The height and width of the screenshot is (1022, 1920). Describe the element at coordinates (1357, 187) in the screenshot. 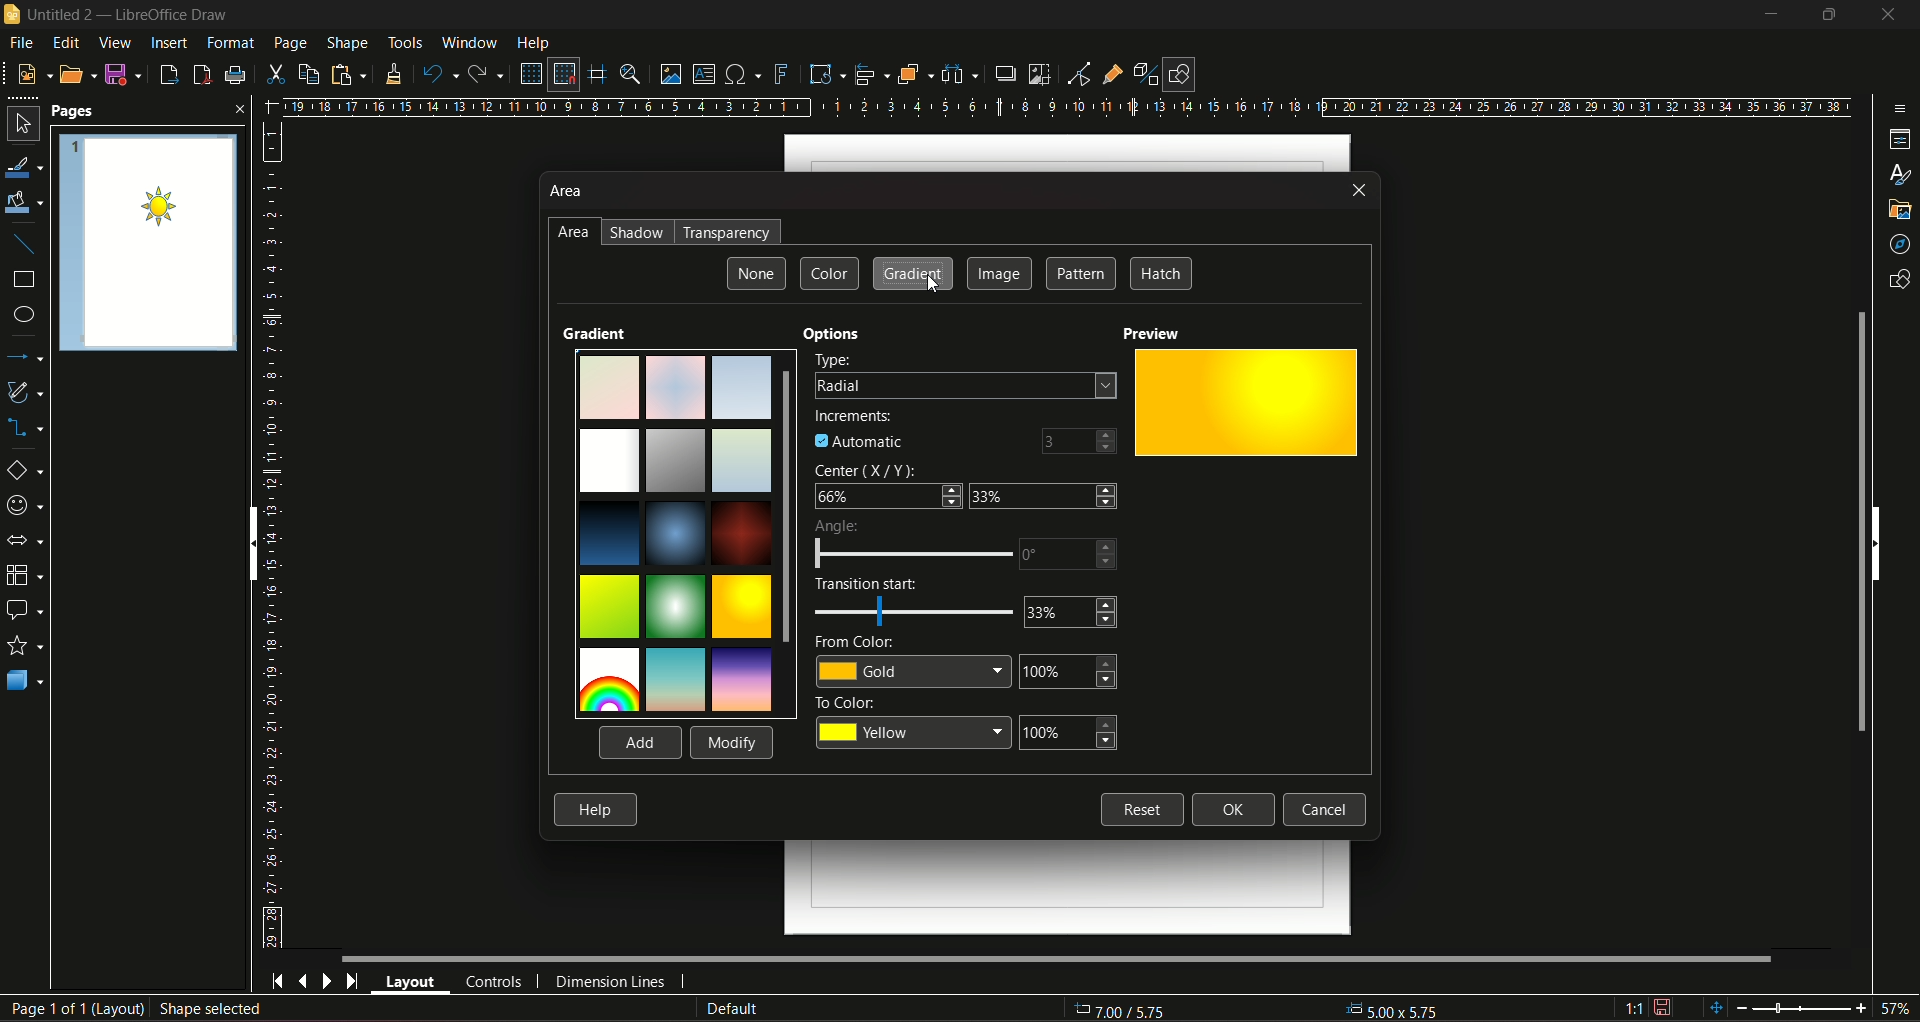

I see `close` at that location.